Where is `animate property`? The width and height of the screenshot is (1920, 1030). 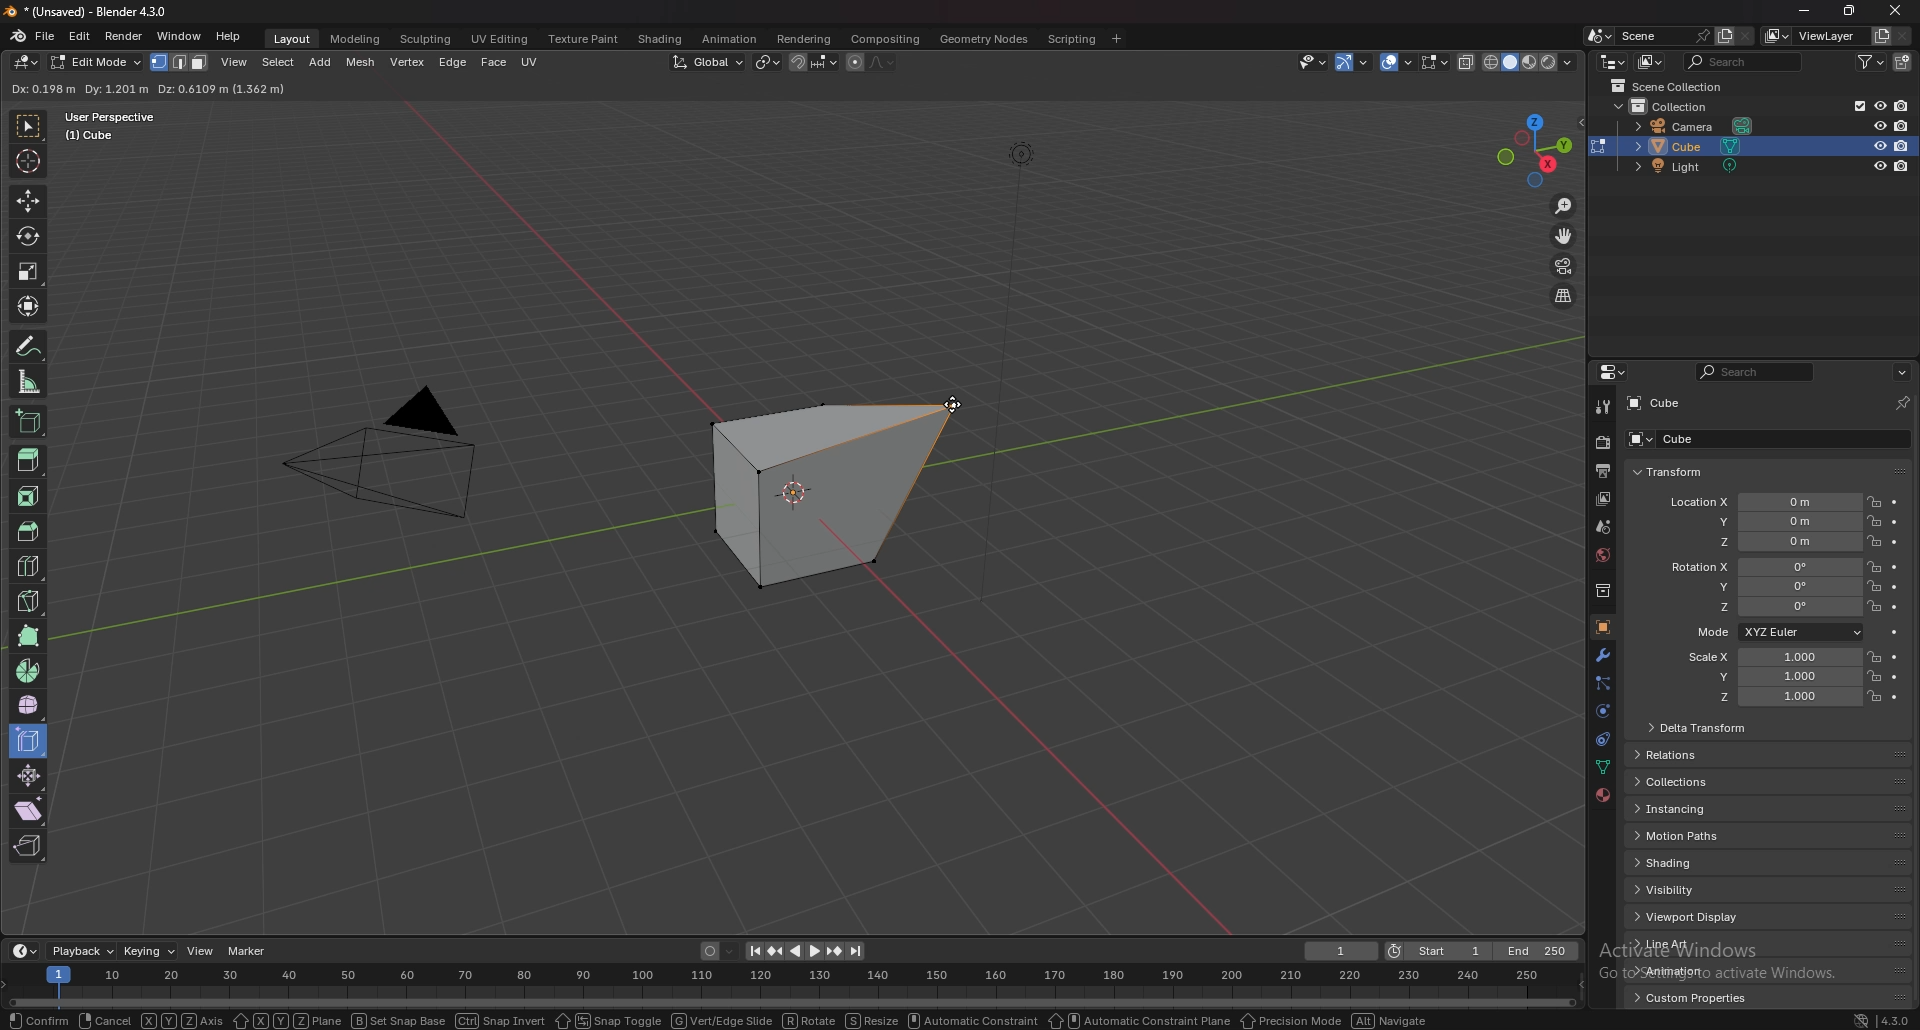 animate property is located at coordinates (1895, 677).